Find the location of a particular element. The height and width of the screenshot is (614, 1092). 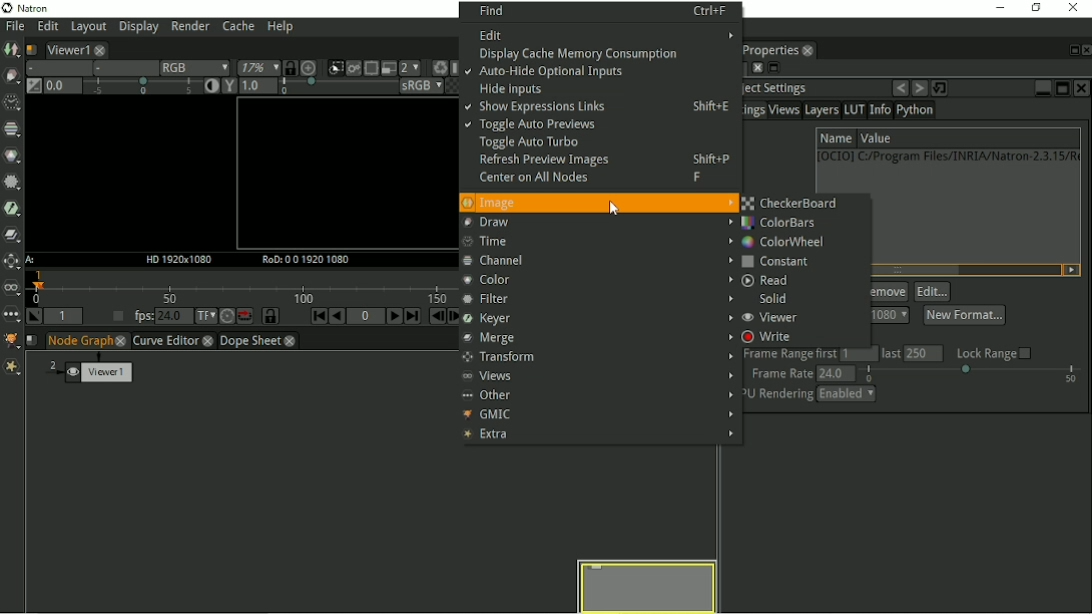

Viewer1 is located at coordinates (73, 48).